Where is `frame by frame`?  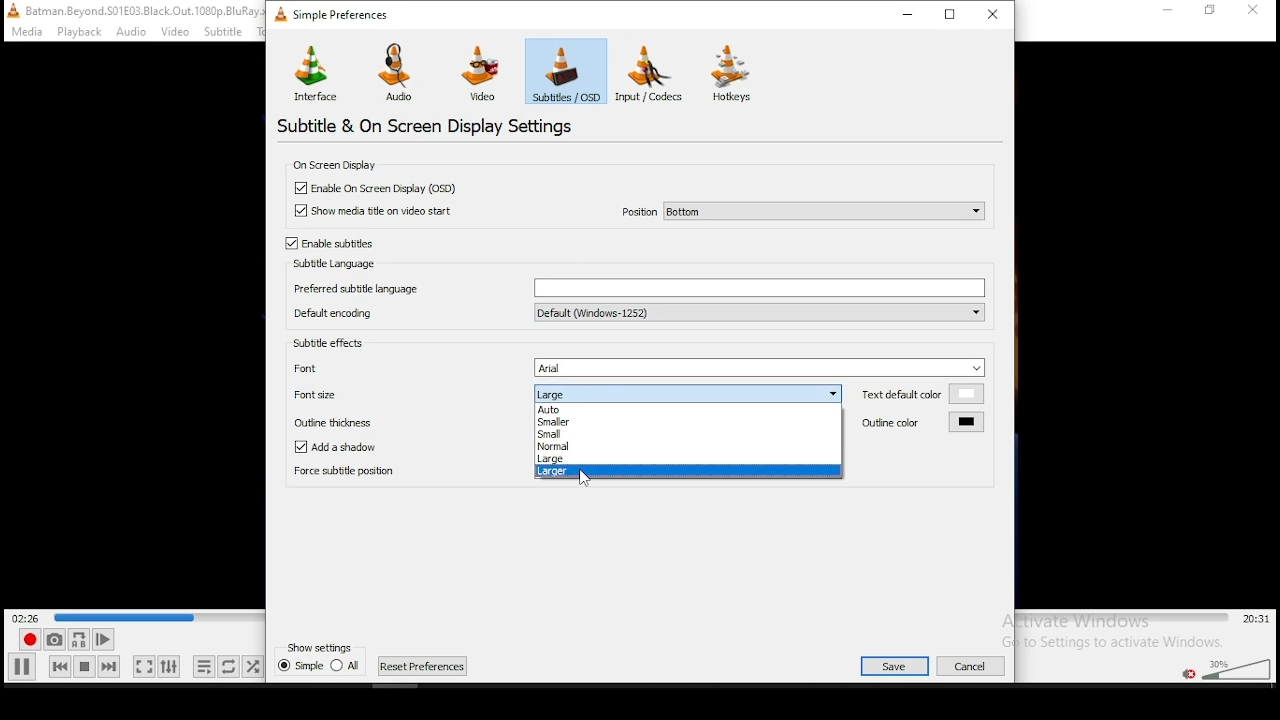
frame by frame is located at coordinates (103, 639).